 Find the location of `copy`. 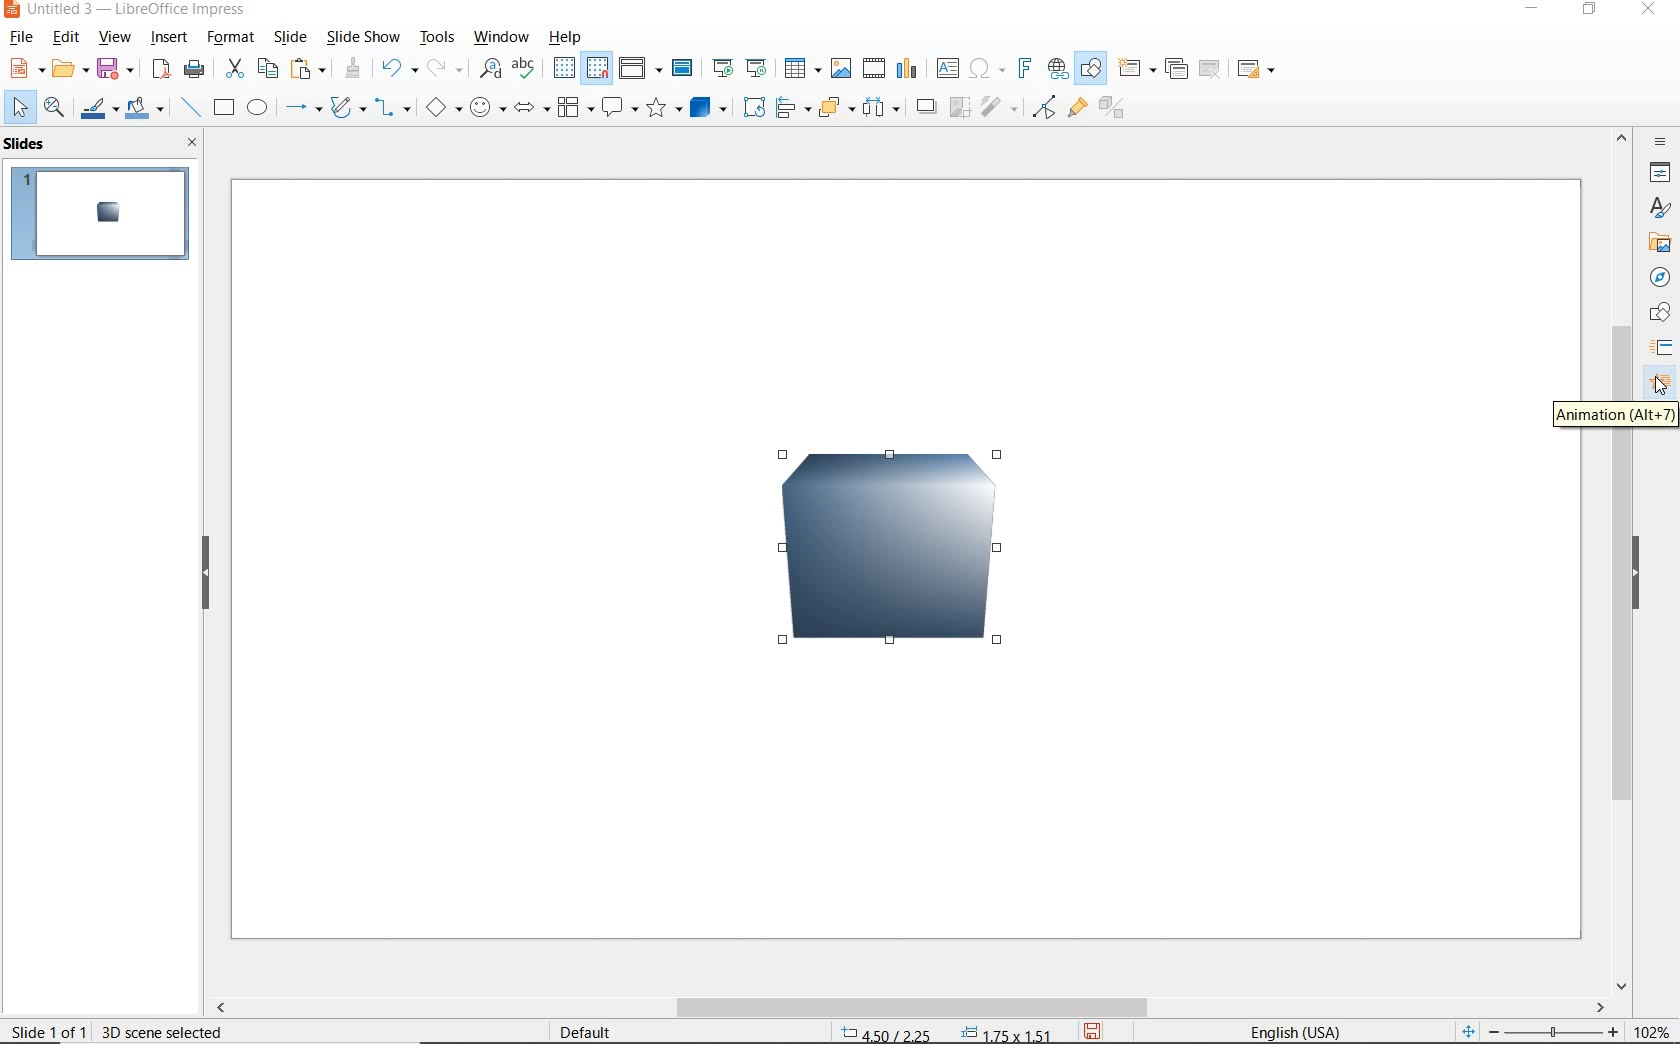

copy is located at coordinates (270, 67).